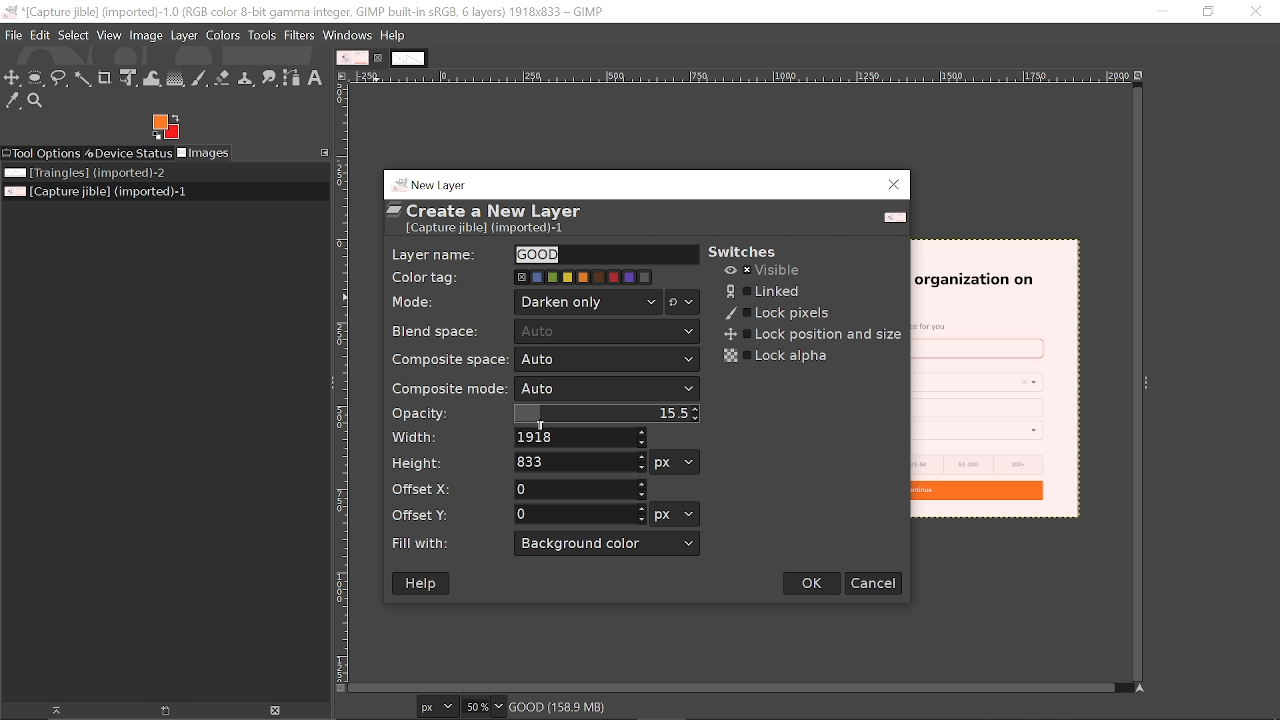 The height and width of the screenshot is (720, 1280). I want to click on Mode, so click(589, 302).